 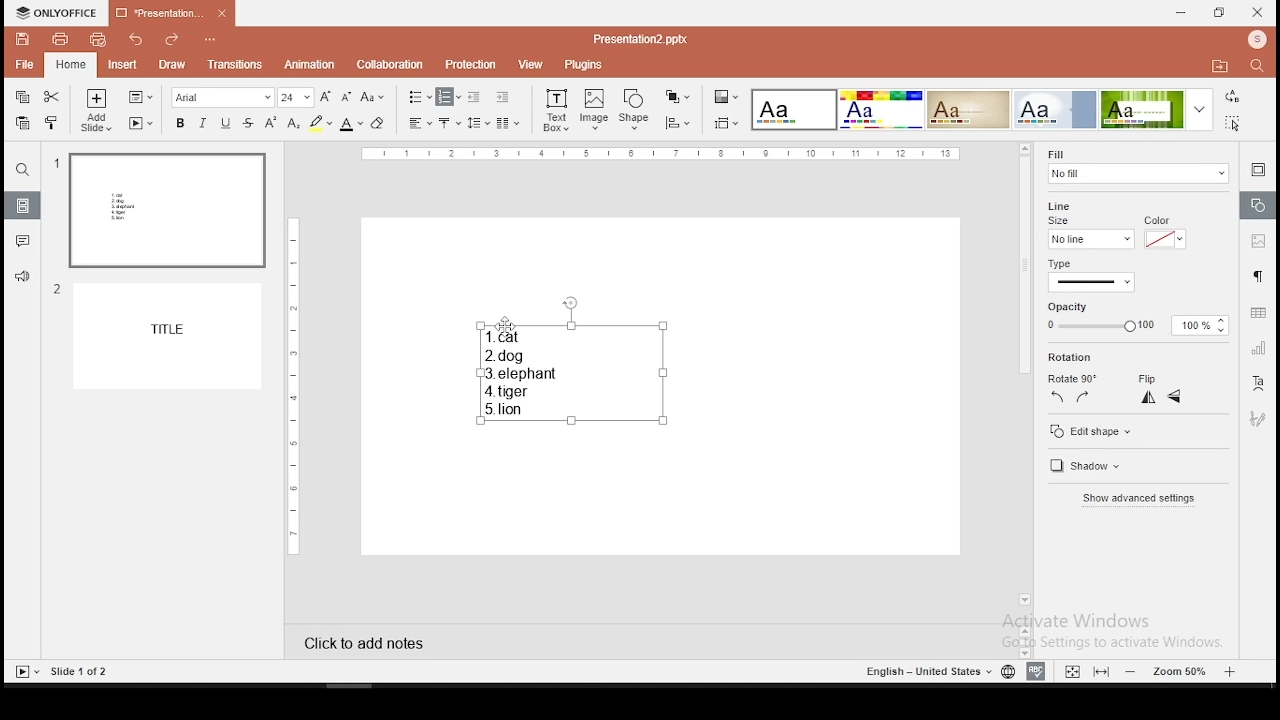 What do you see at coordinates (1256, 313) in the screenshot?
I see `table settings` at bounding box center [1256, 313].